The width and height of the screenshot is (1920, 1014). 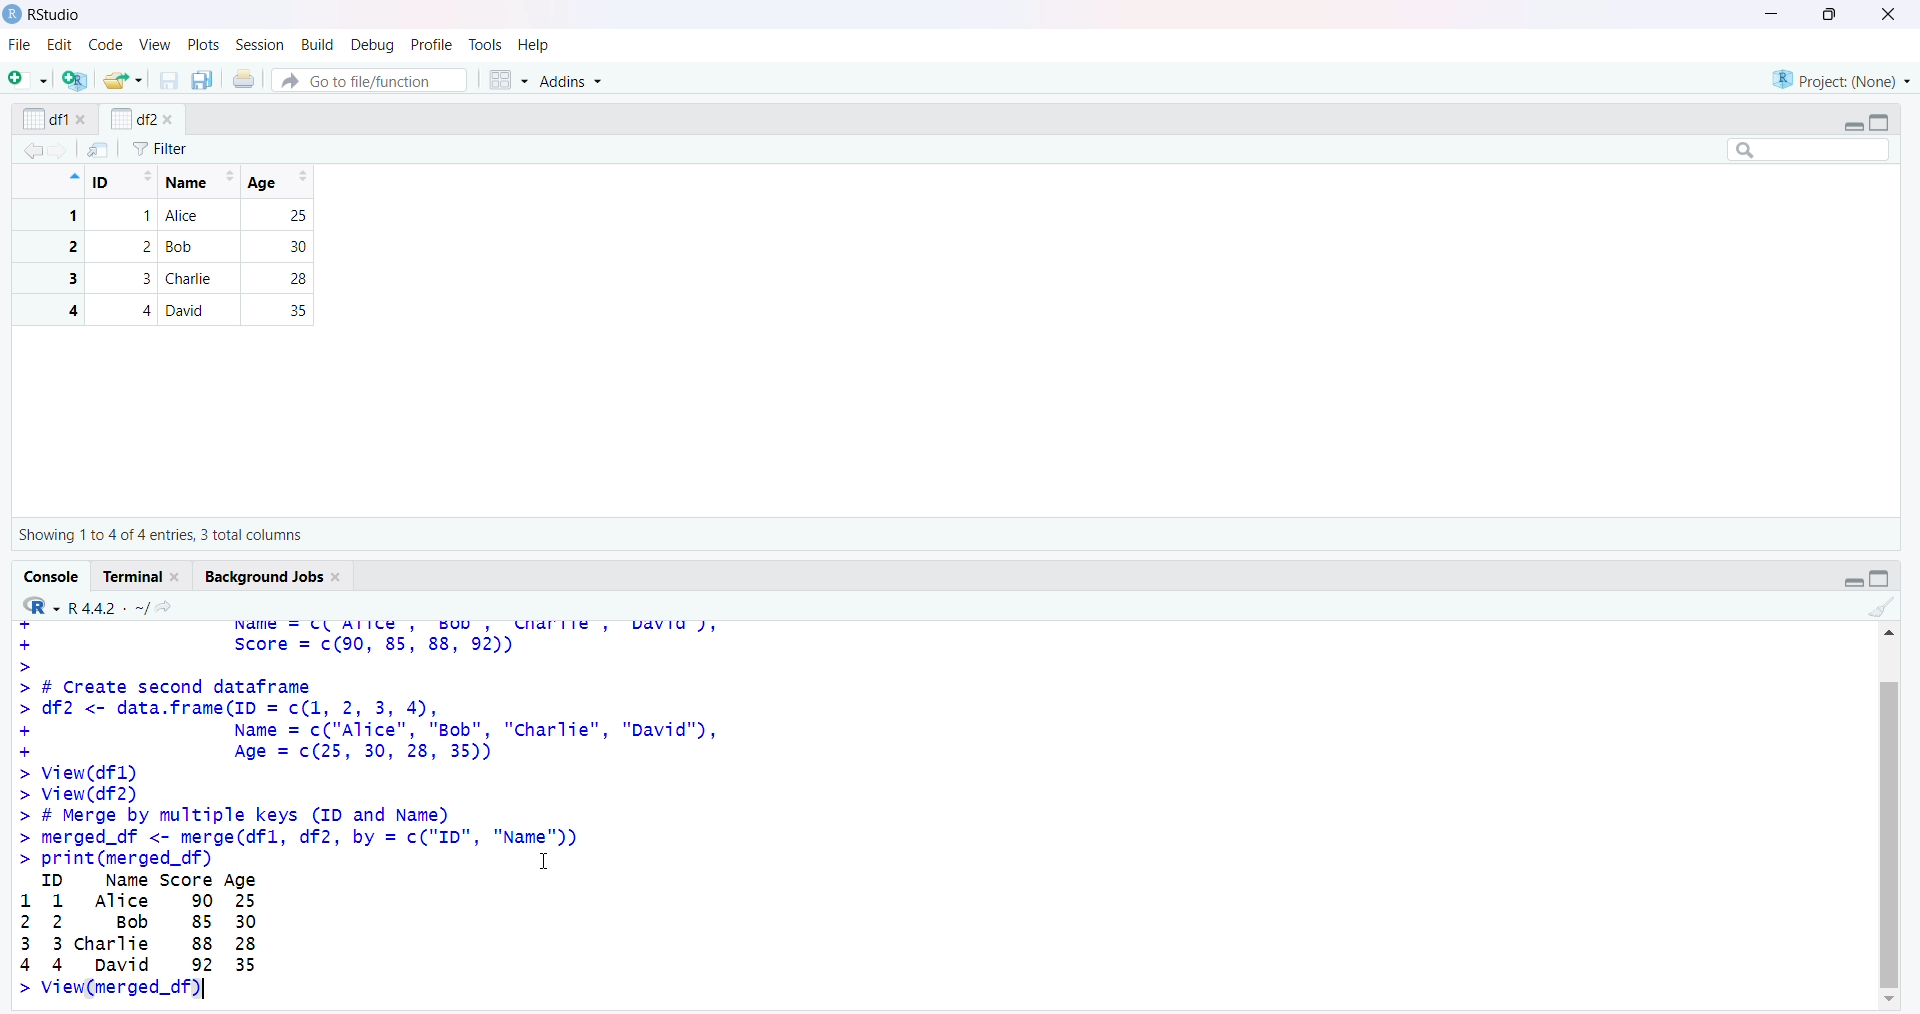 I want to click on df2, so click(x=132, y=118).